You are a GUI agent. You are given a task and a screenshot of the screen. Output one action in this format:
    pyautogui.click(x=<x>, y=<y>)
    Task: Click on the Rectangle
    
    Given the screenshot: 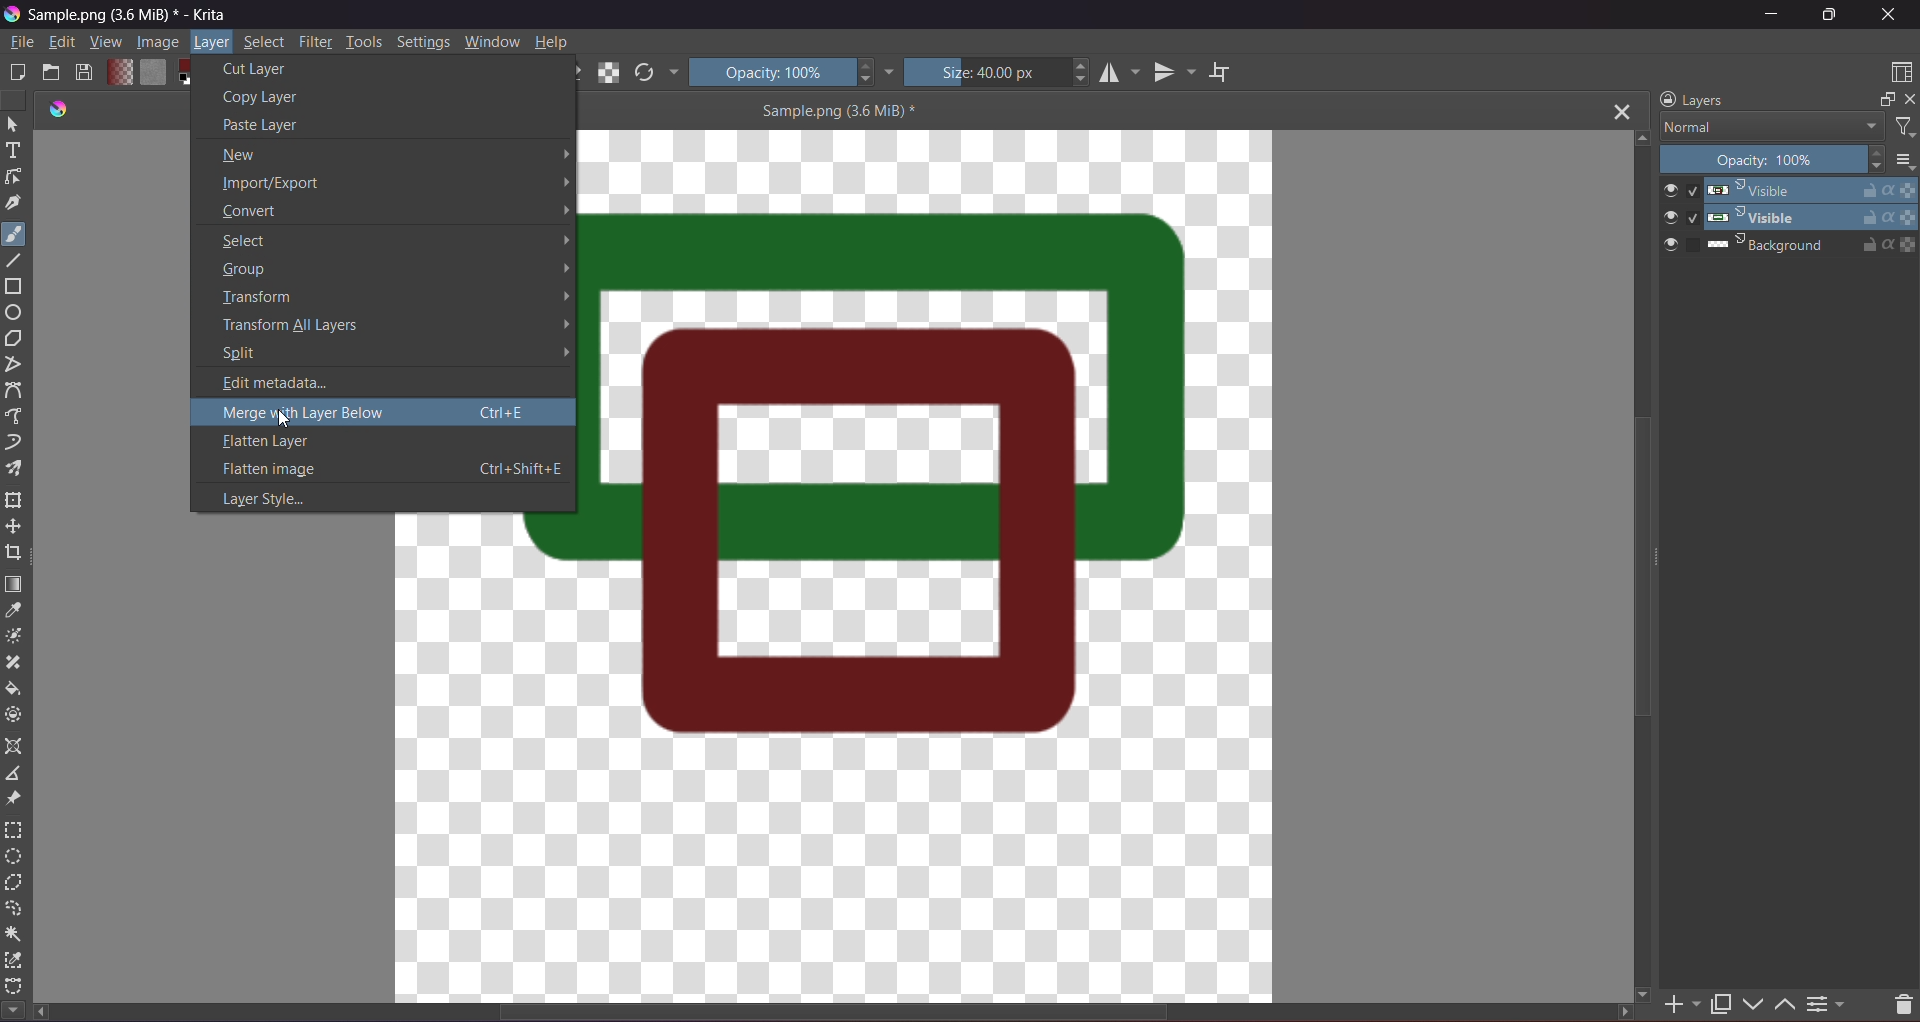 What is the action you would take?
    pyautogui.click(x=16, y=289)
    